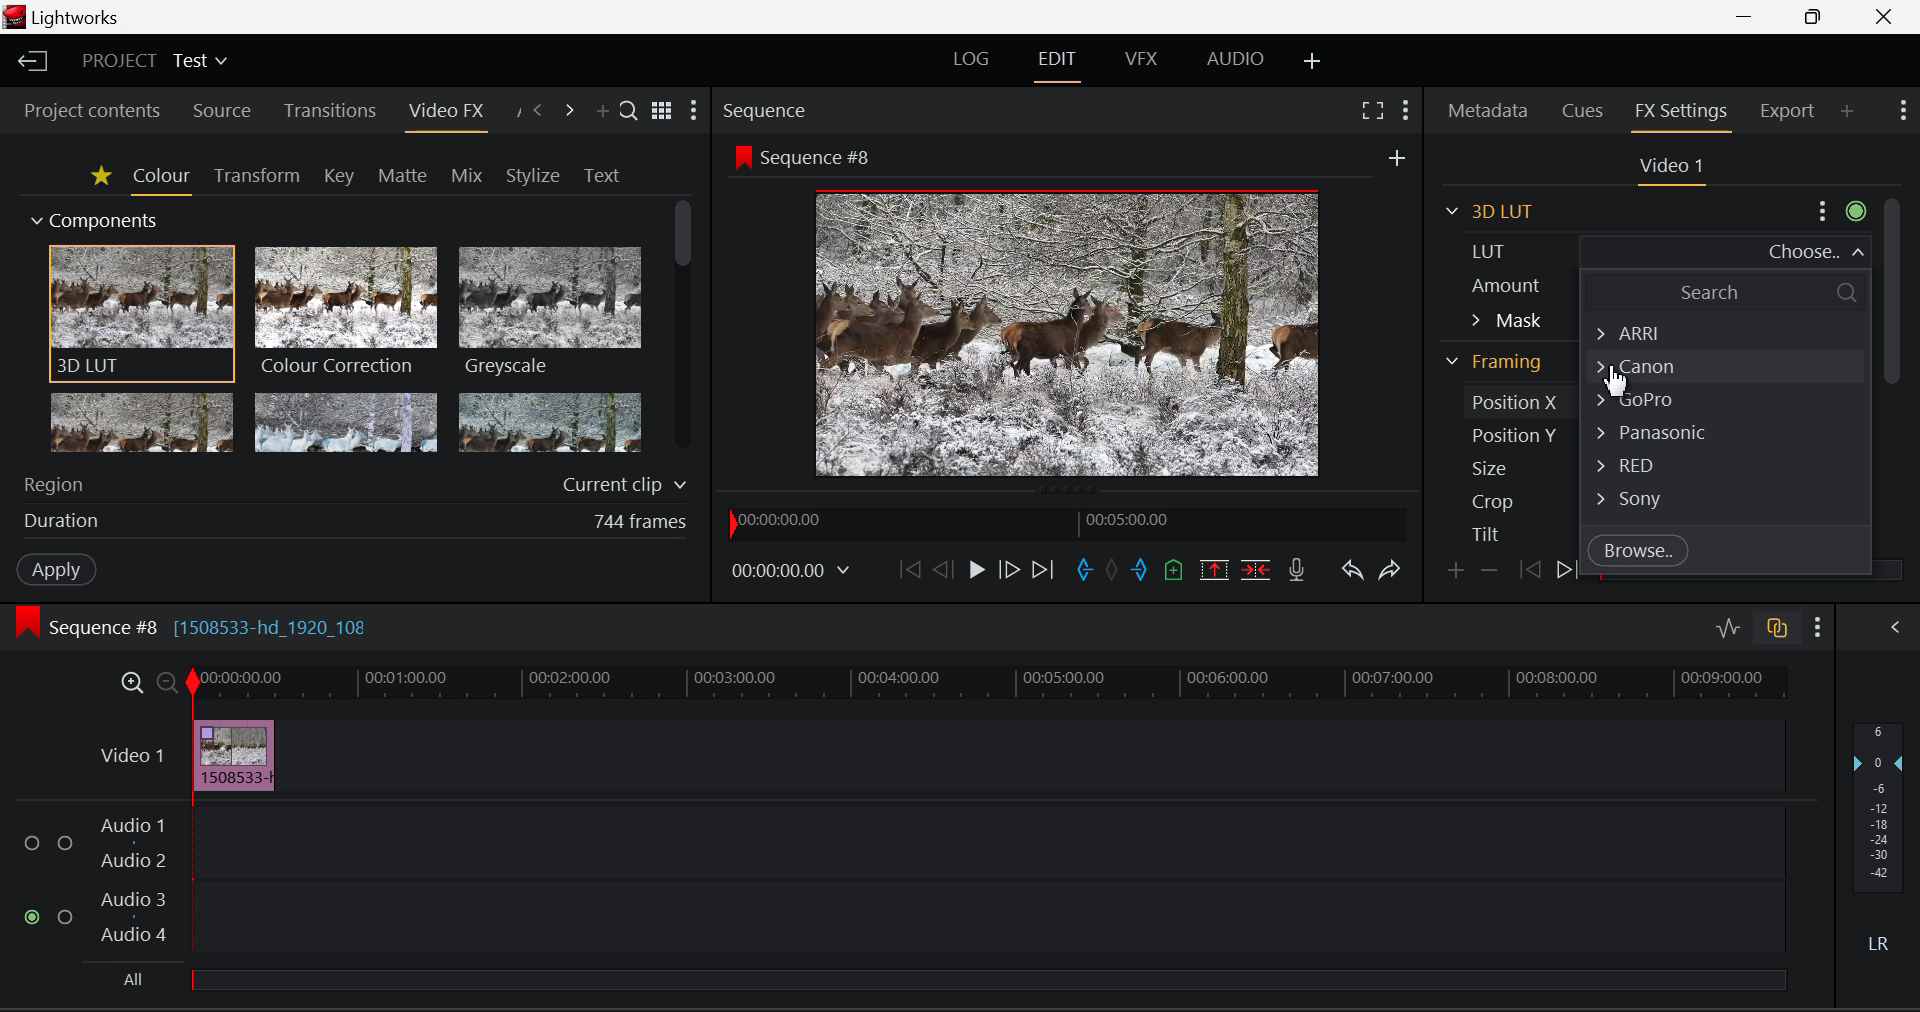  I want to click on Colour Correction, so click(347, 312).